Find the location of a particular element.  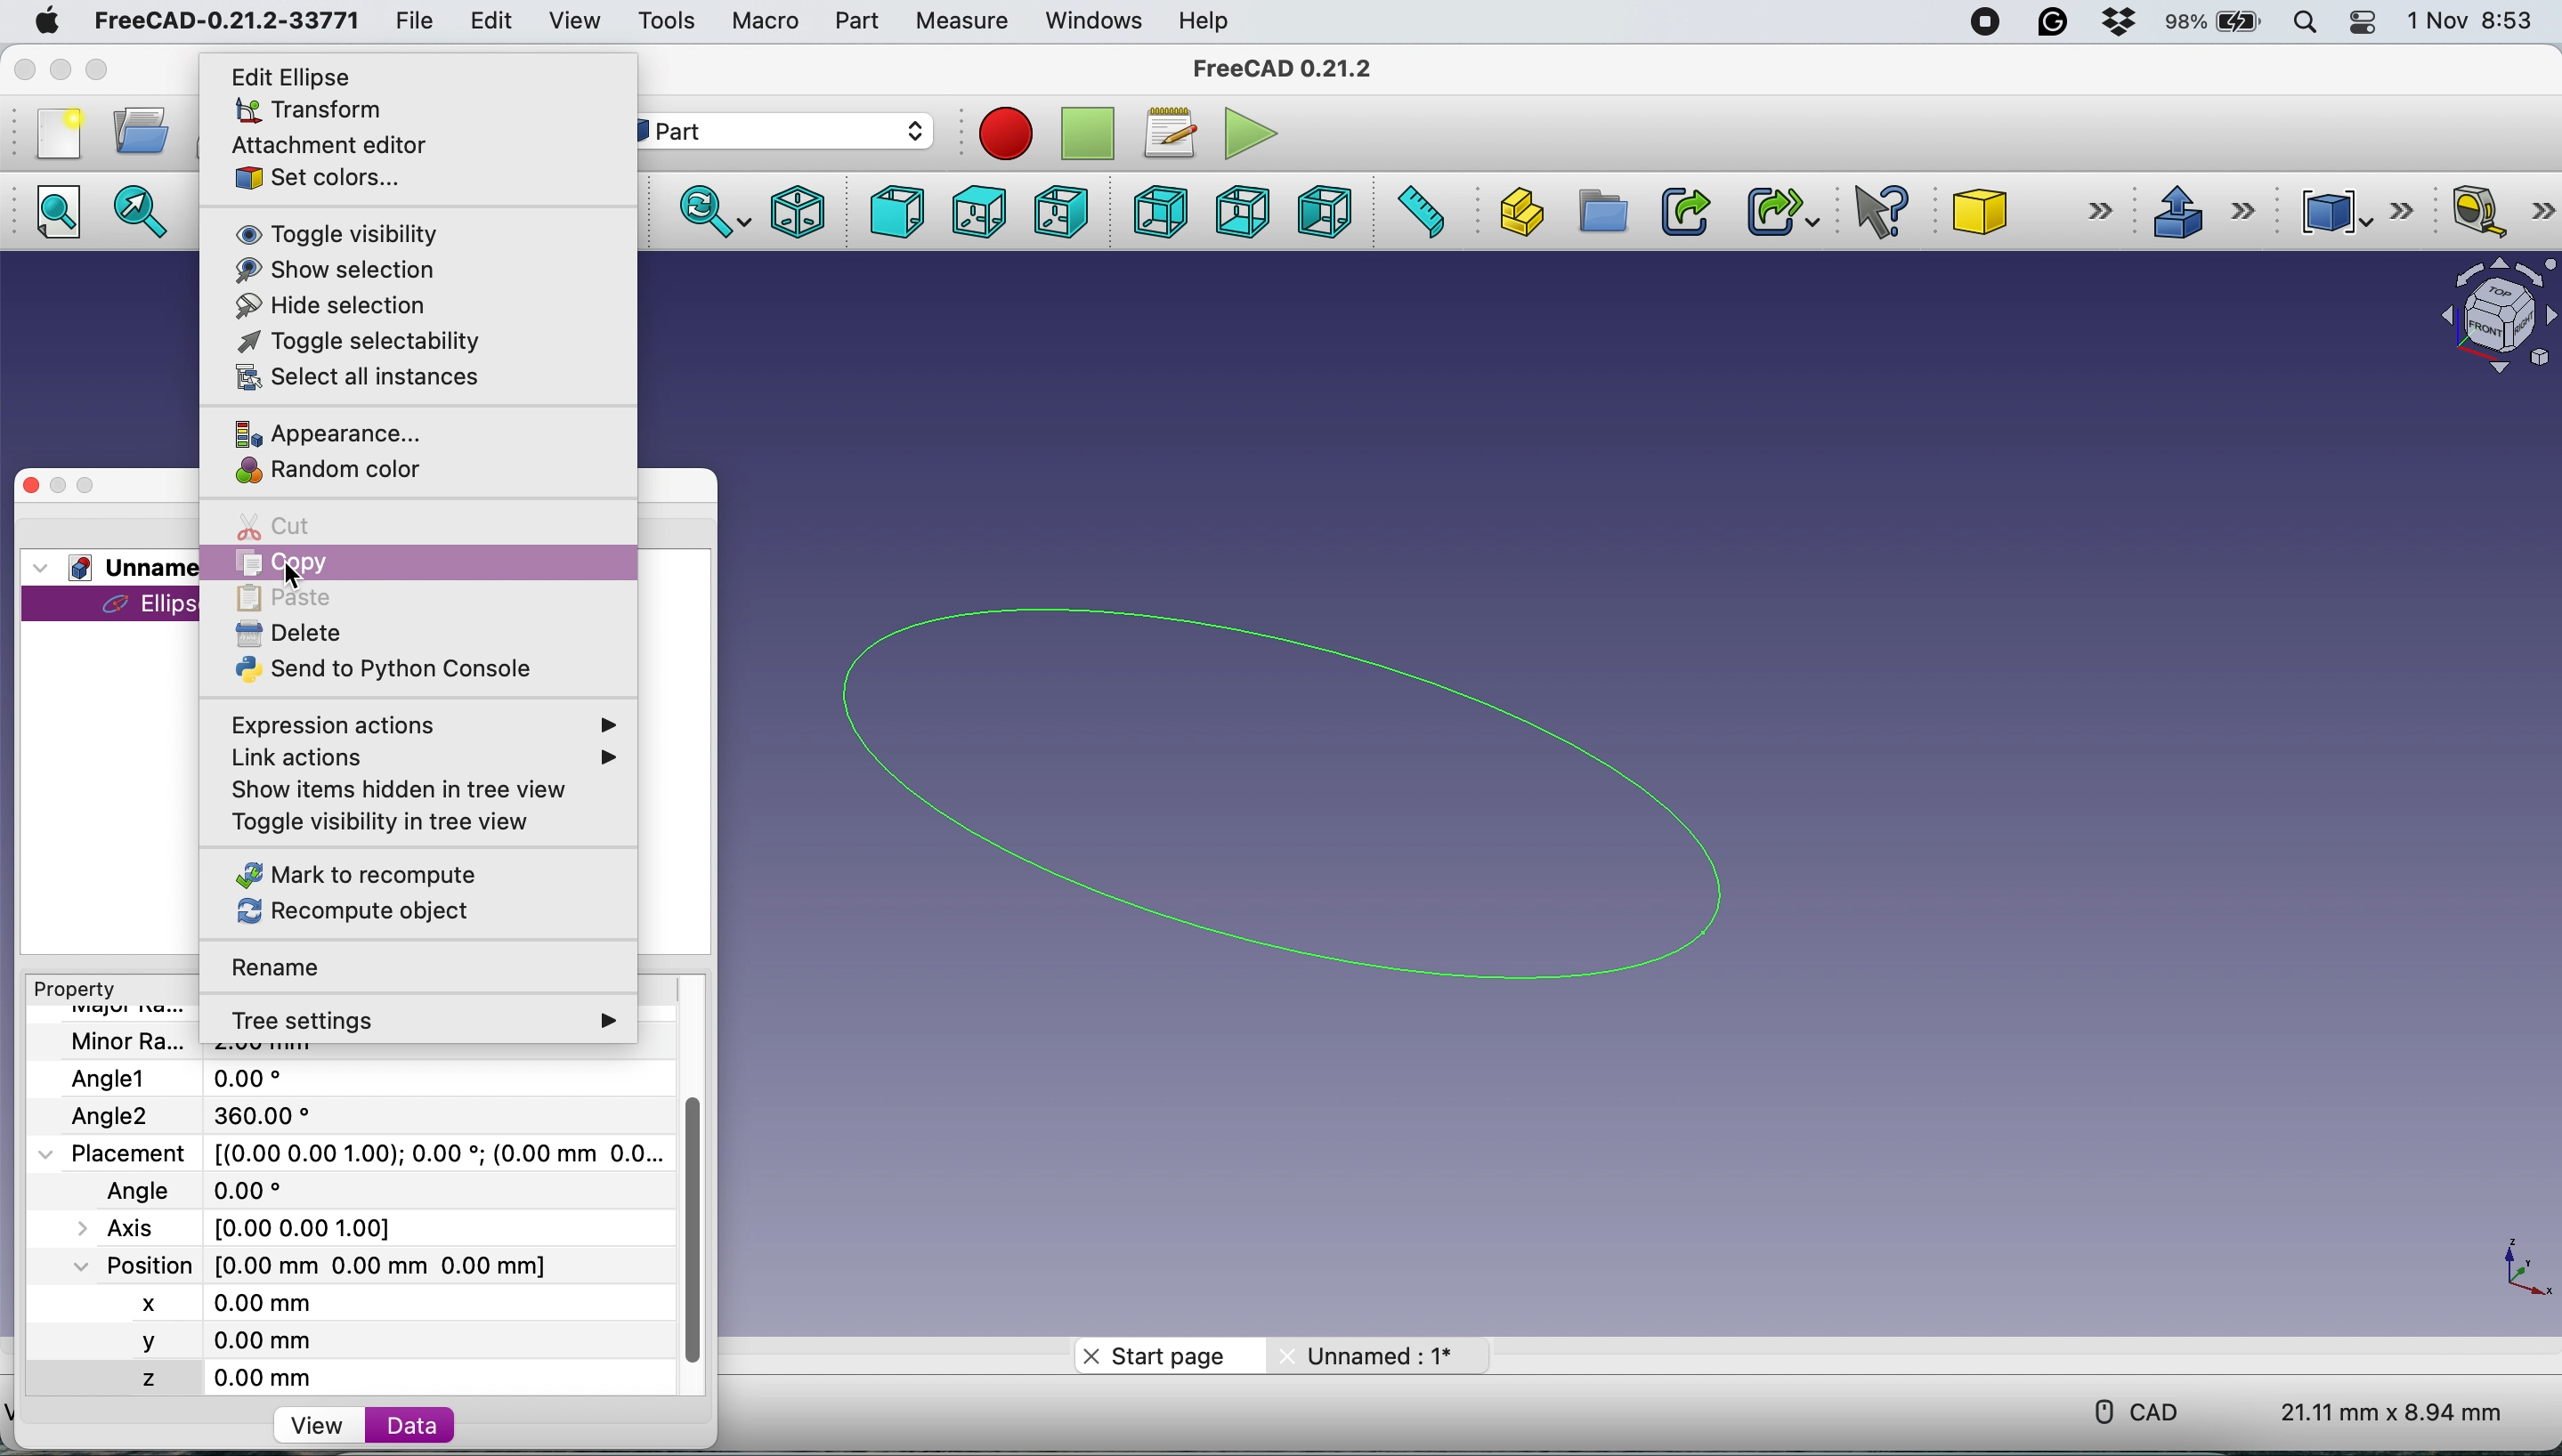

make link is located at coordinates (1680, 212).